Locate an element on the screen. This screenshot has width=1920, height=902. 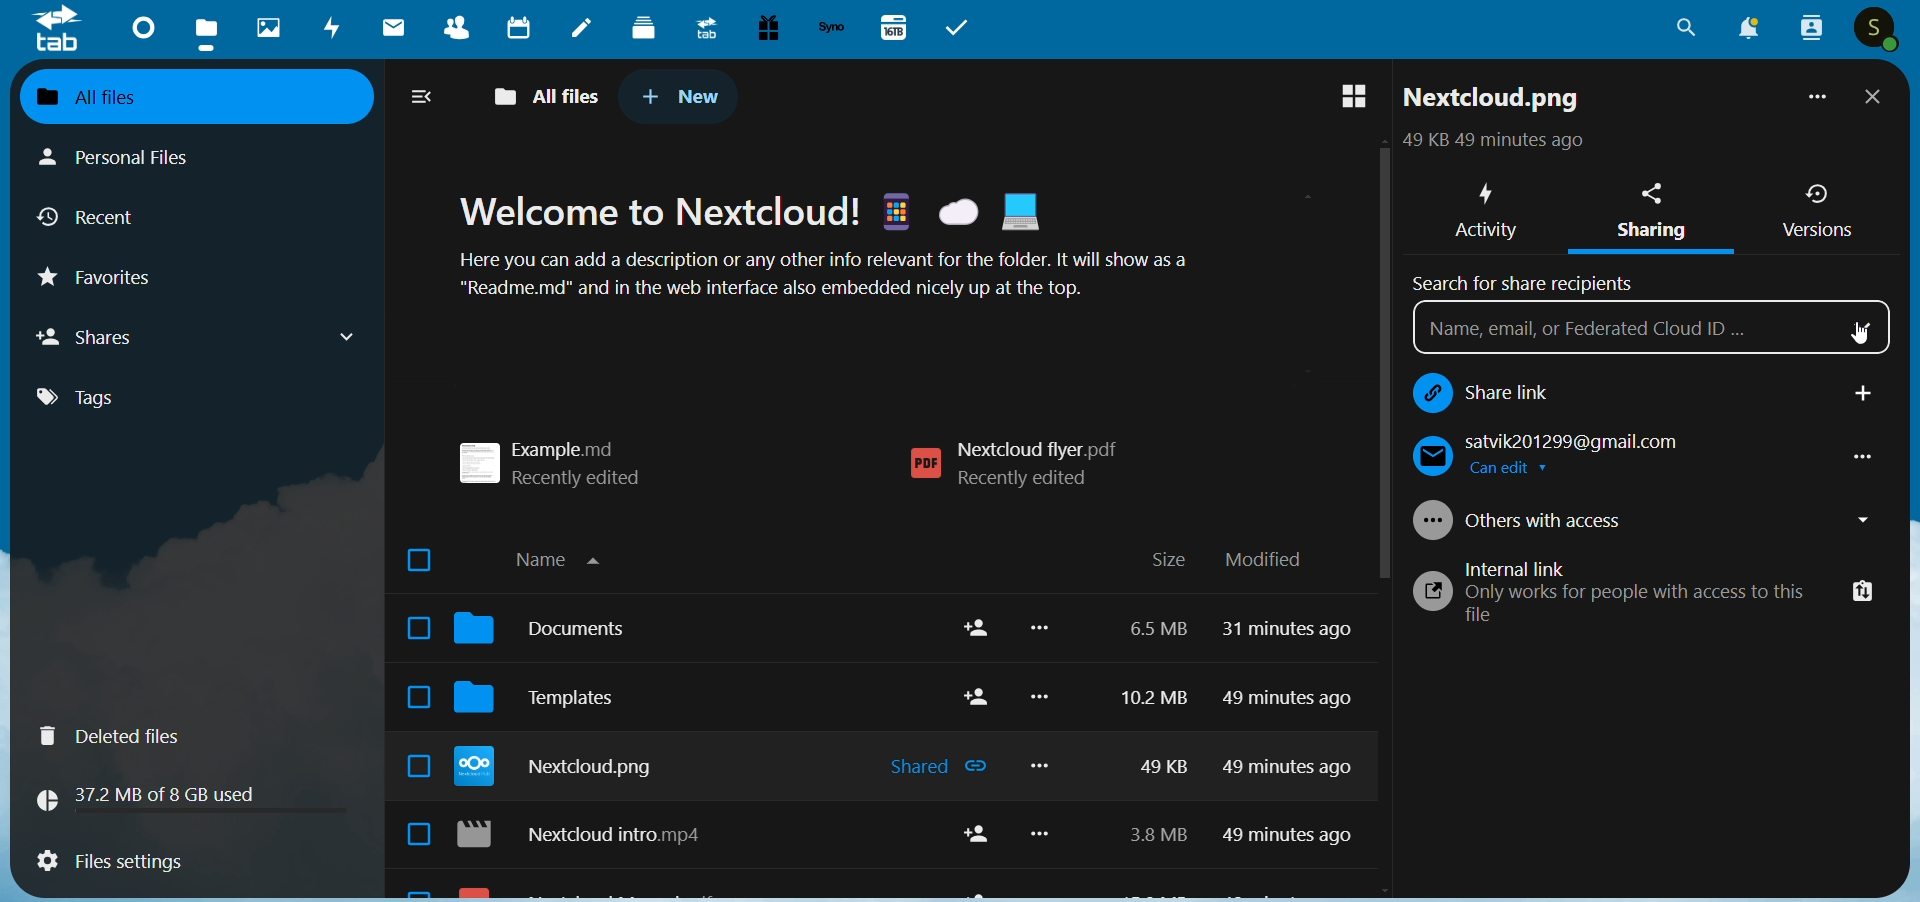
activity is located at coordinates (1483, 206).